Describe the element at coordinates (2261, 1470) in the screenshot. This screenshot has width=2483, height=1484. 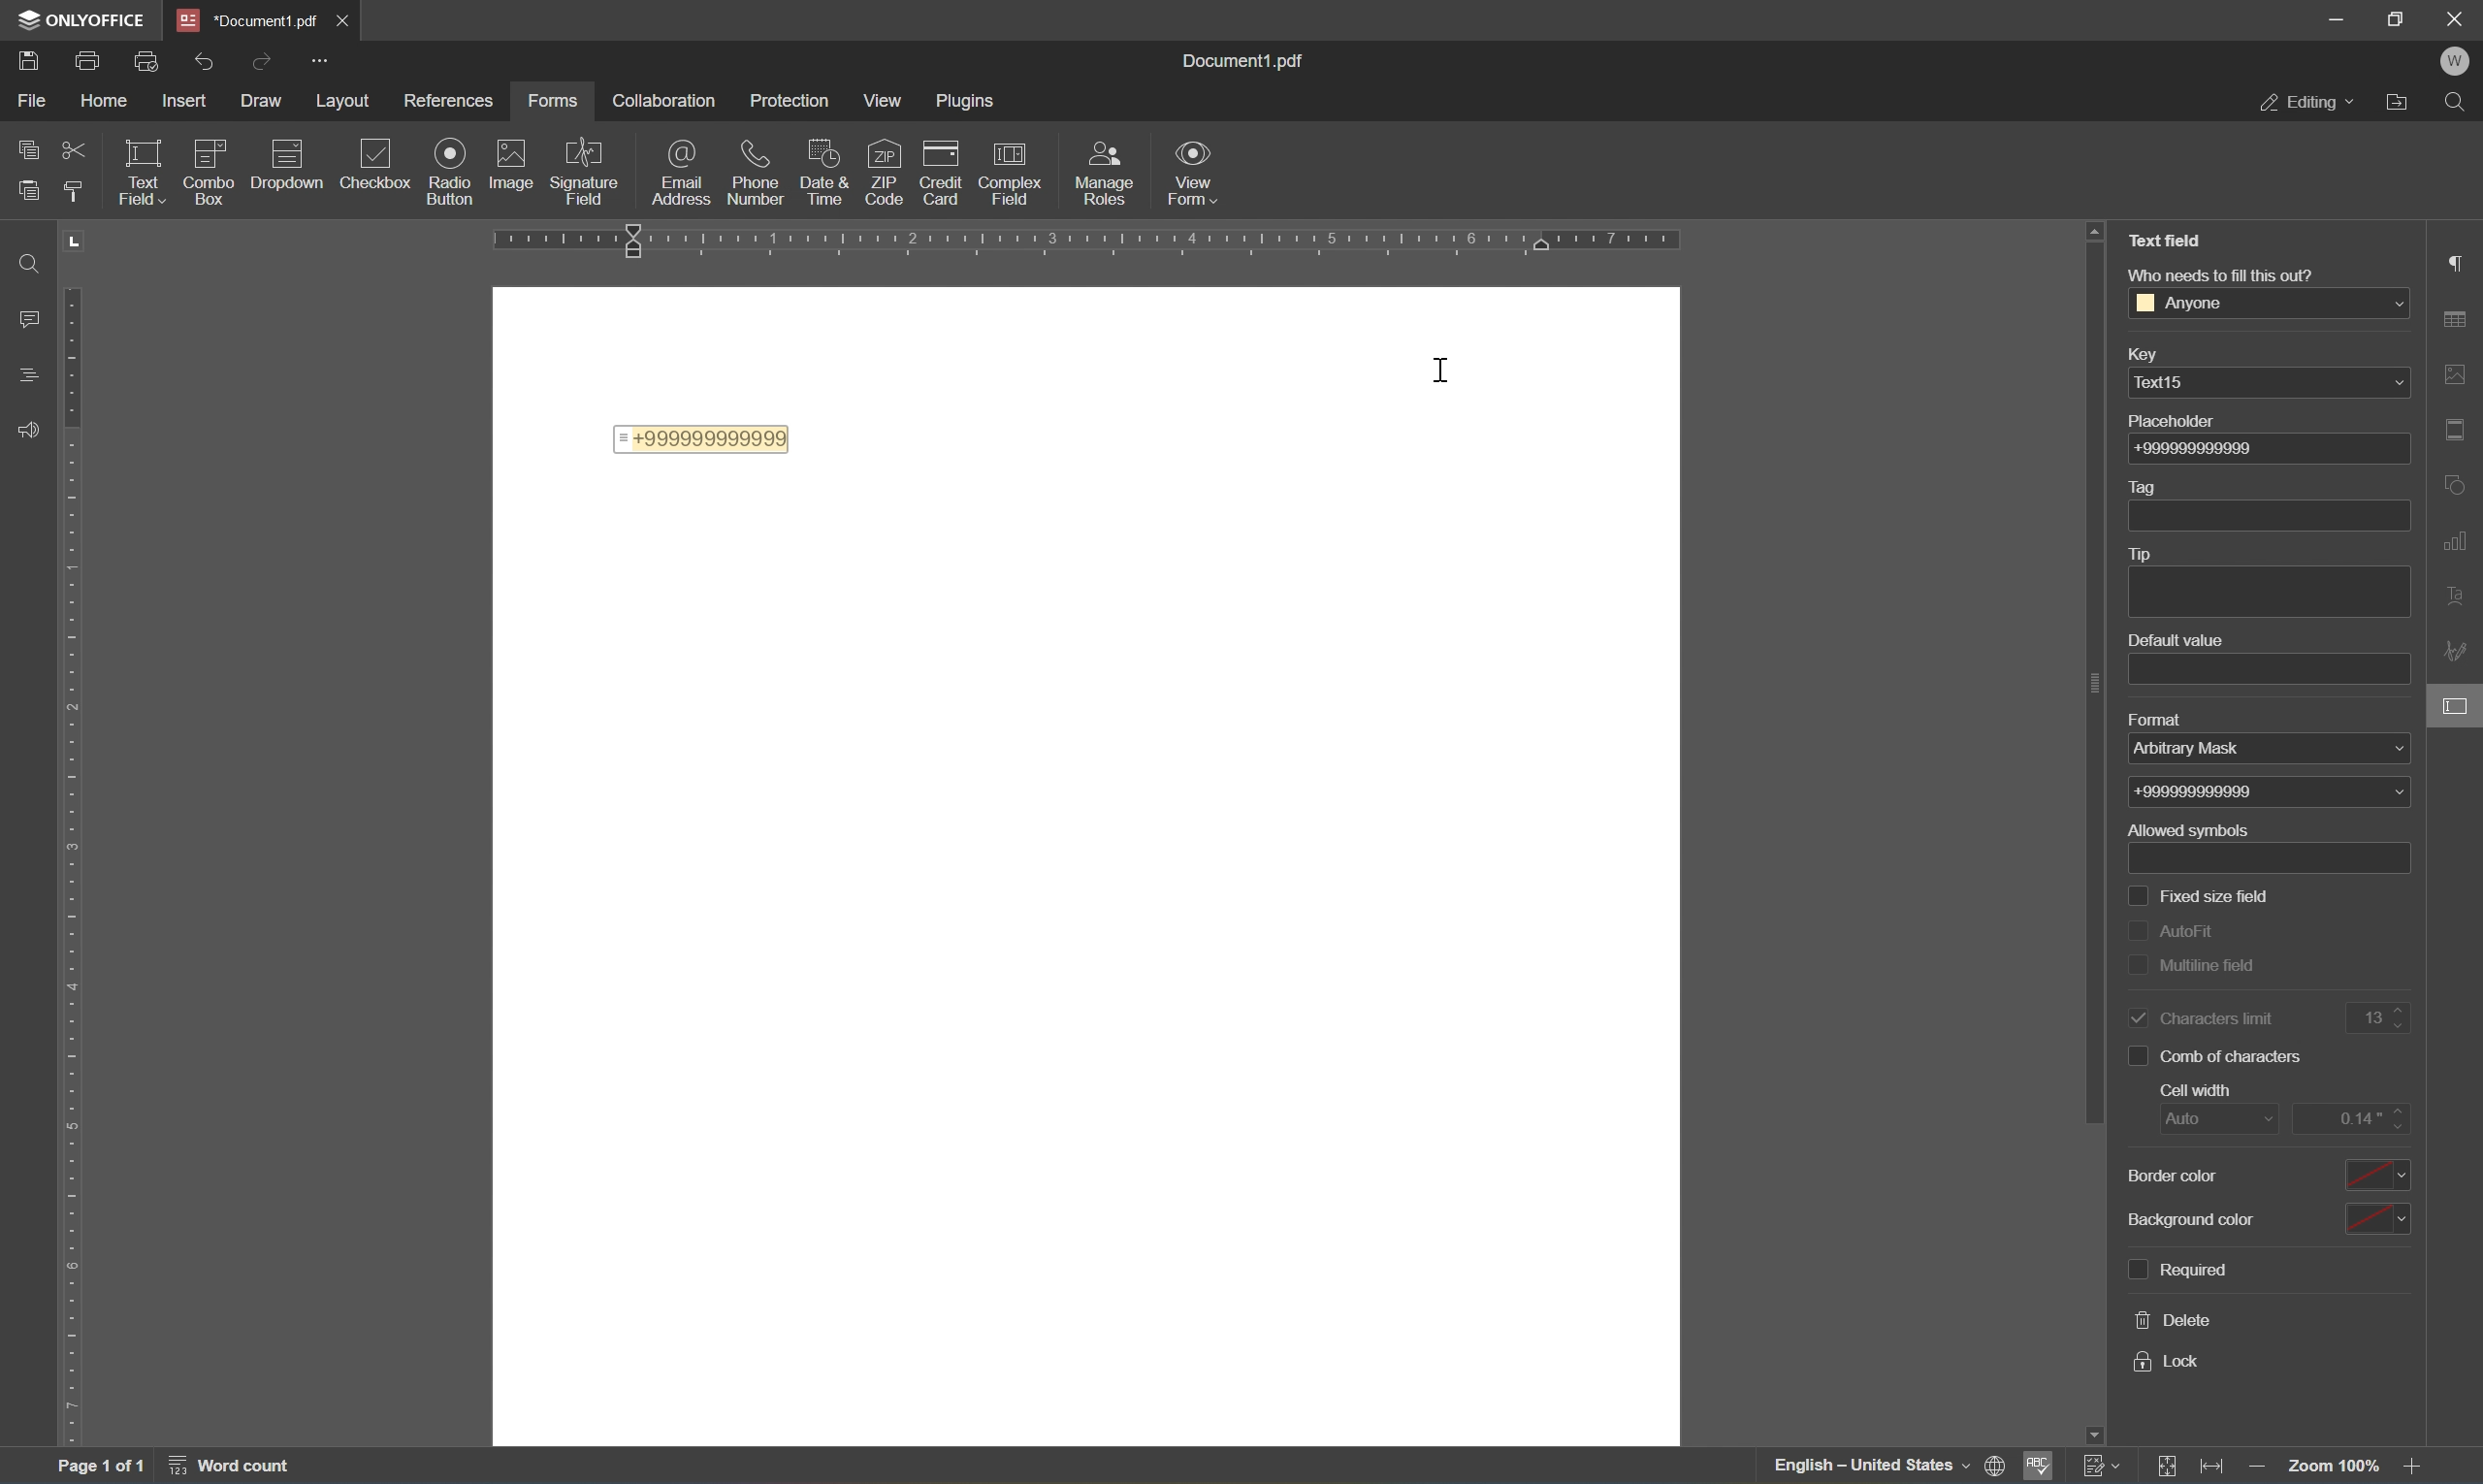
I see `zoom out` at that location.